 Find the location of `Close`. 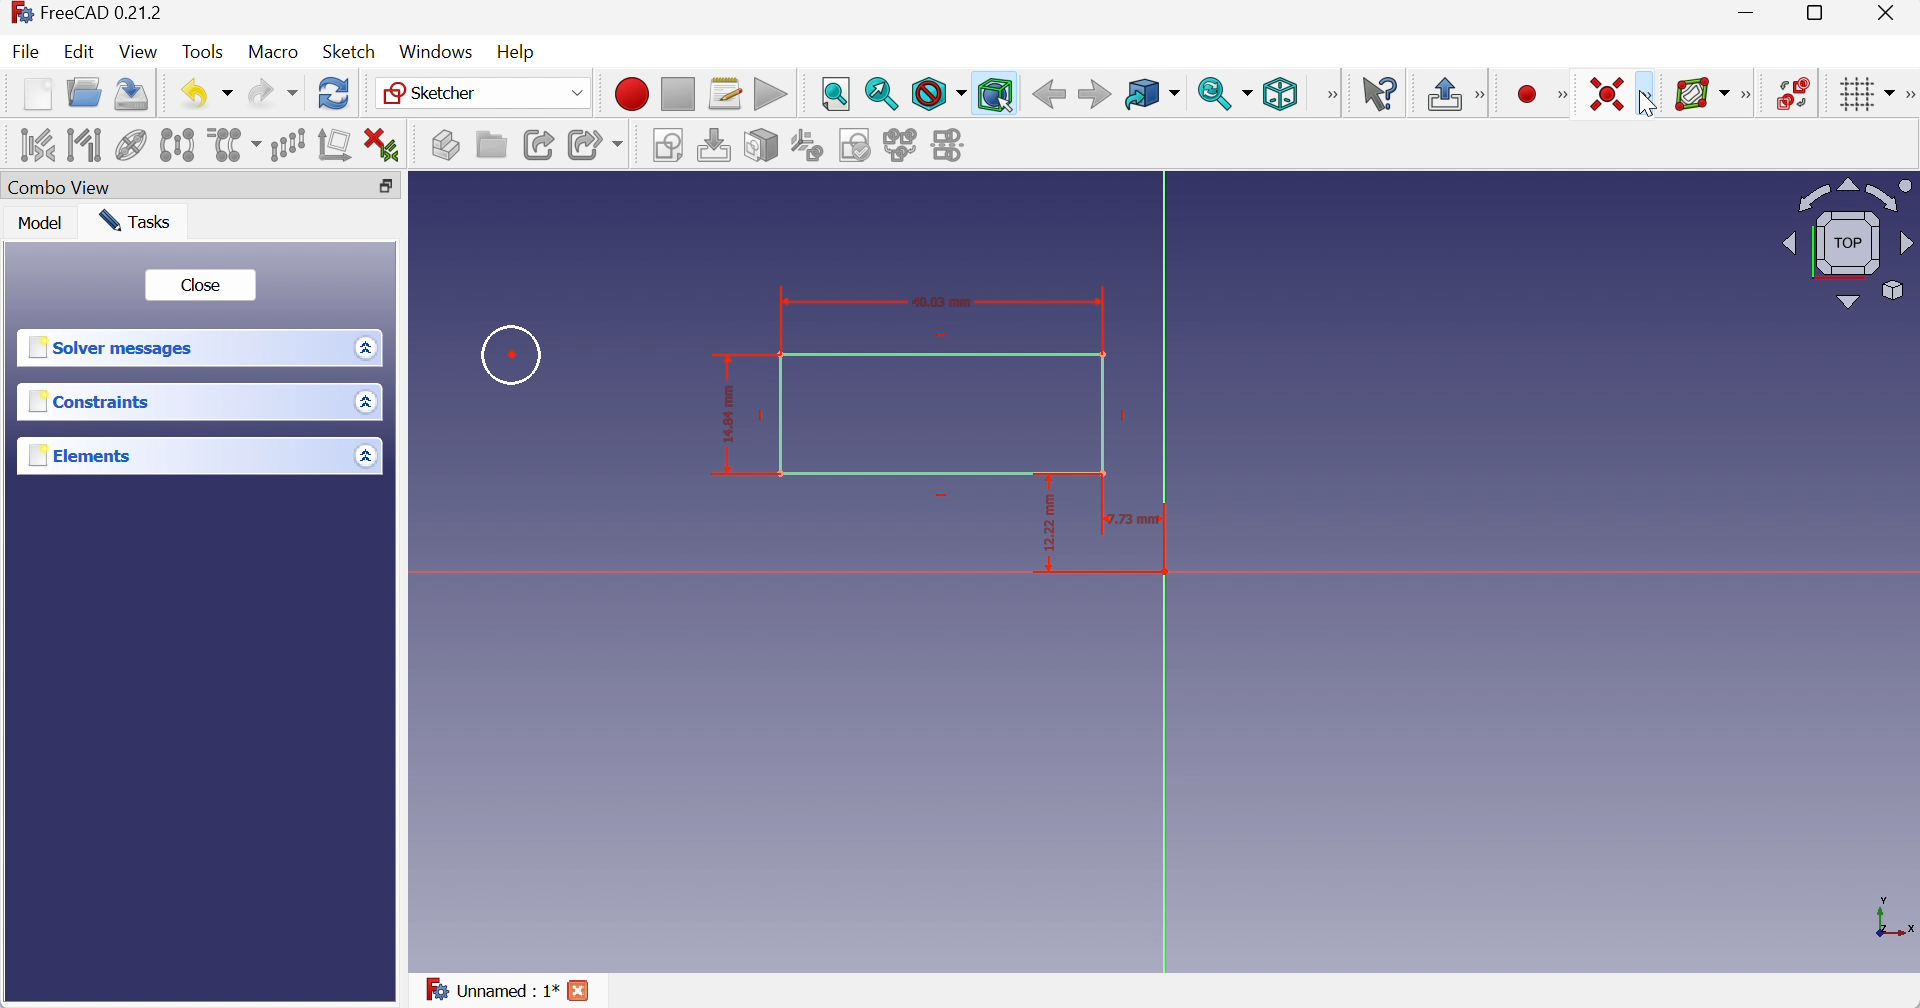

Close is located at coordinates (205, 285).